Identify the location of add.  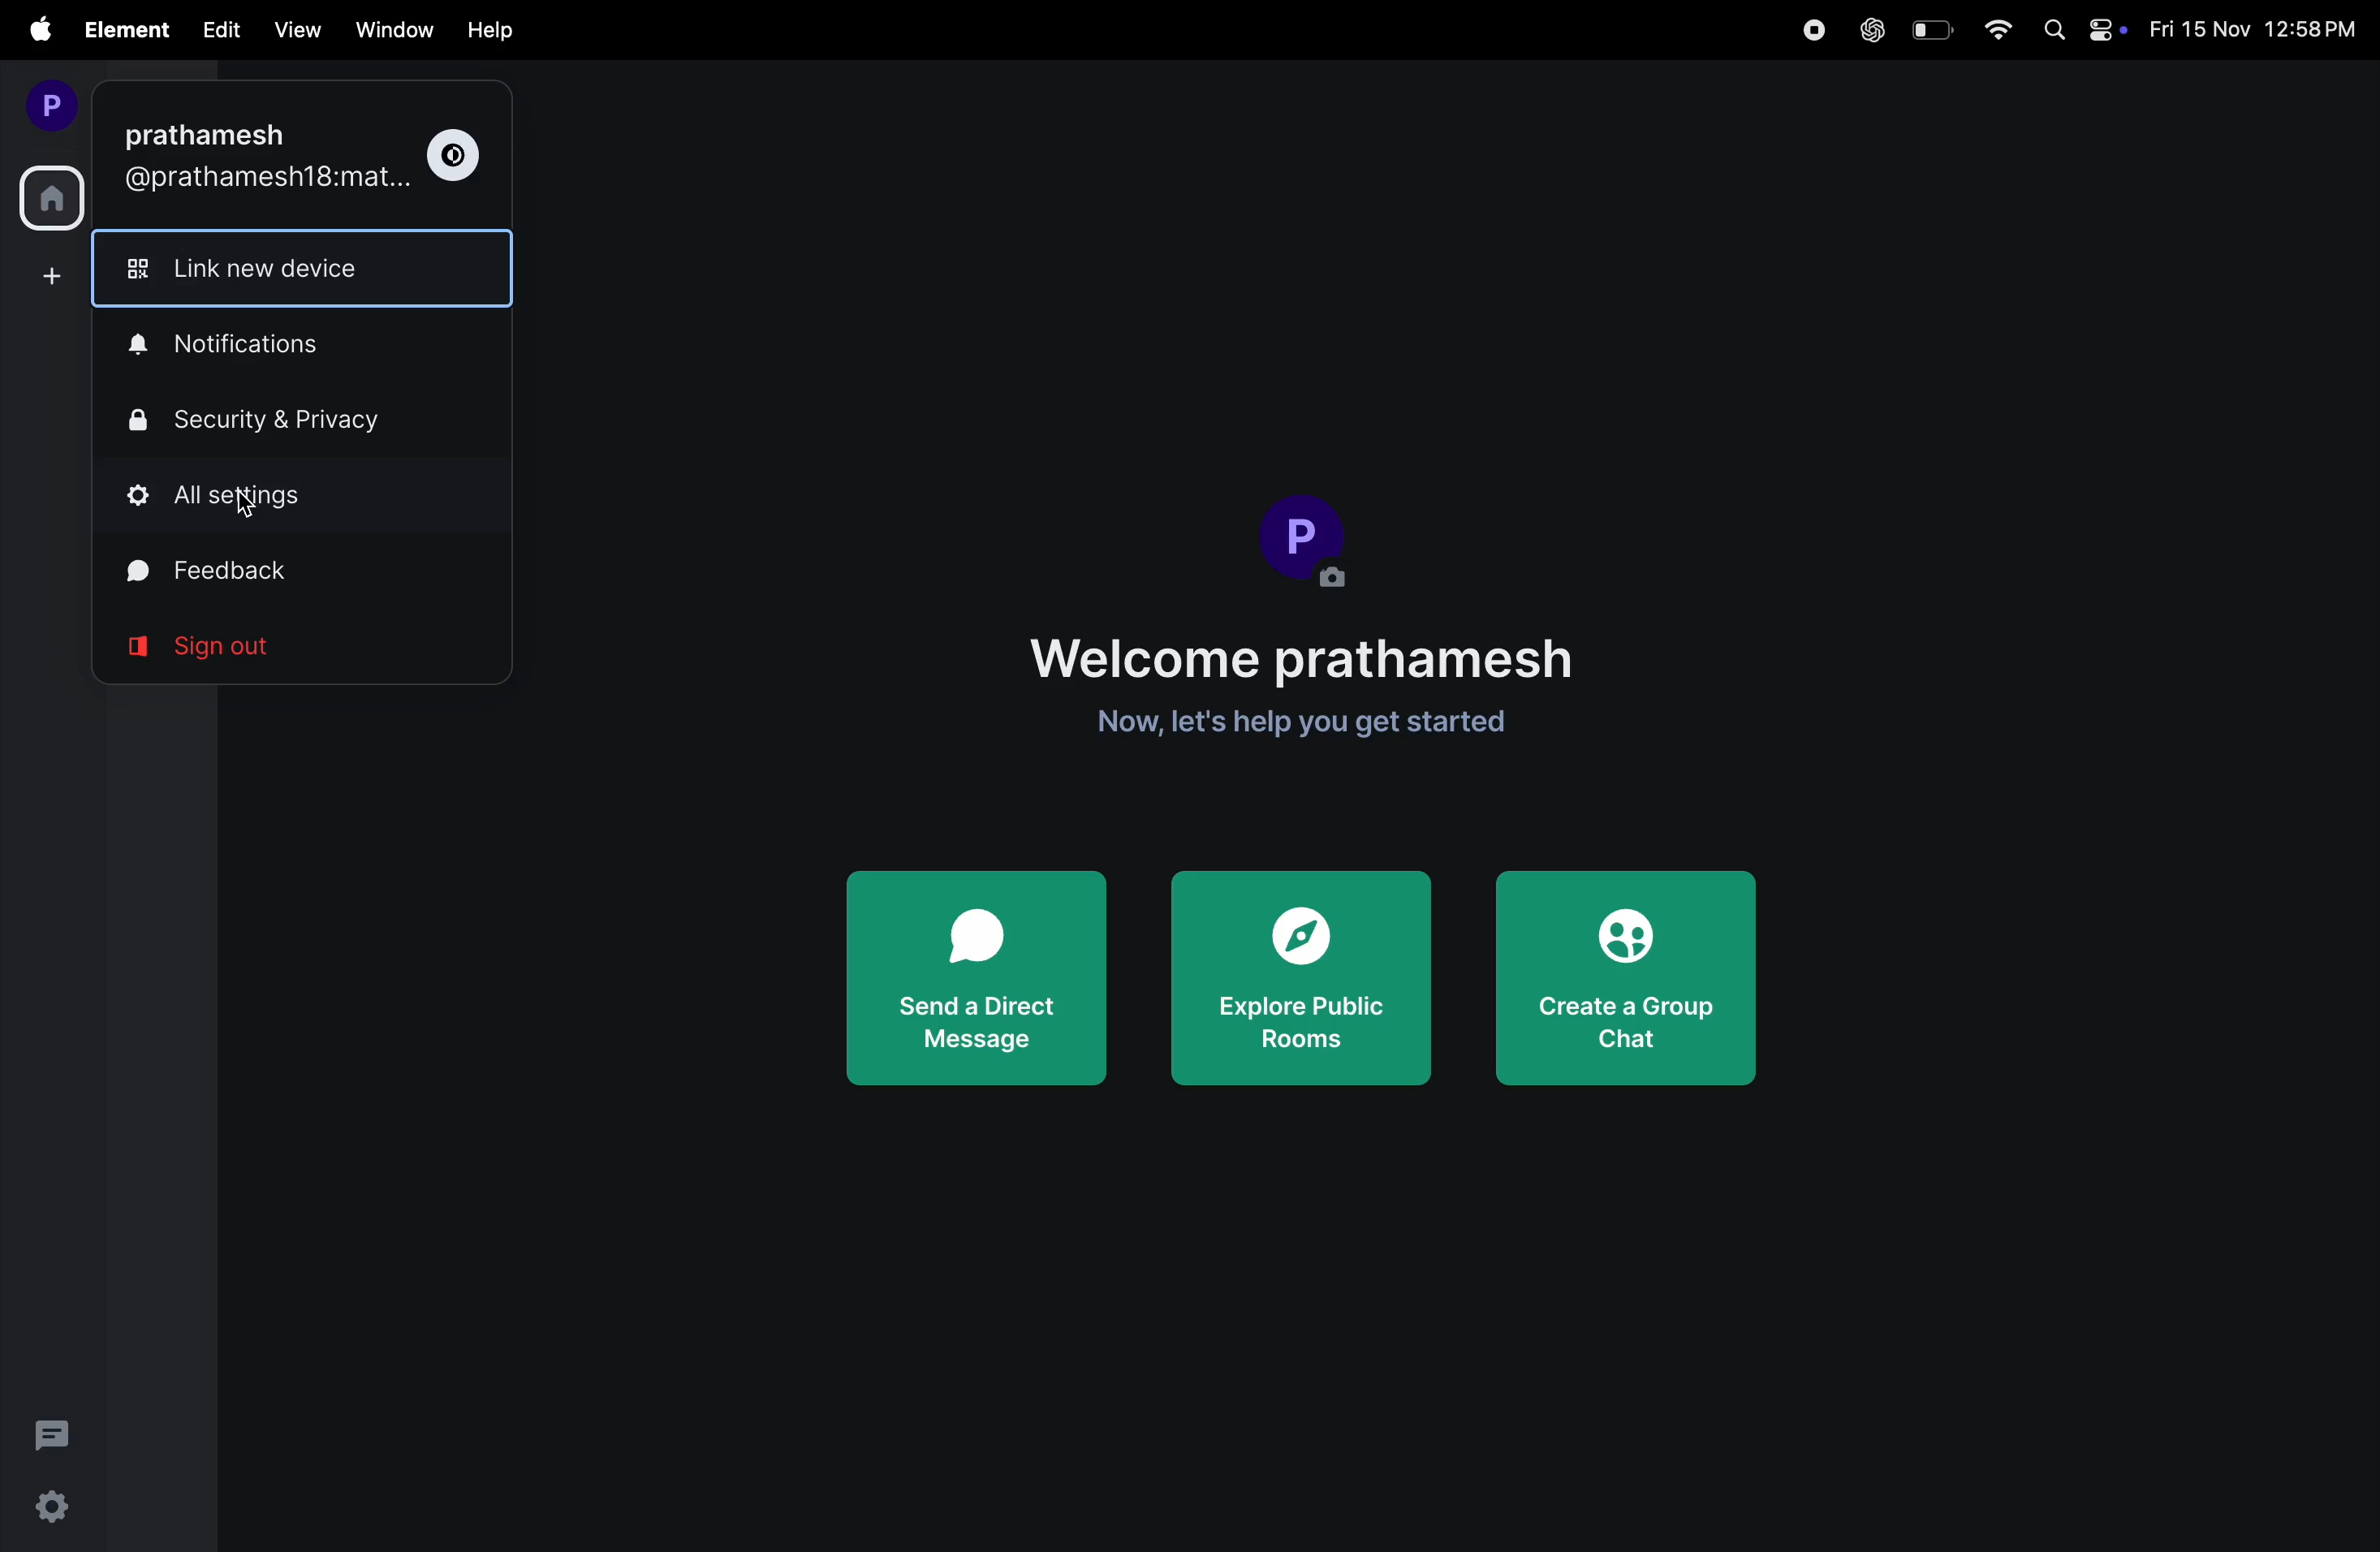
(47, 275).